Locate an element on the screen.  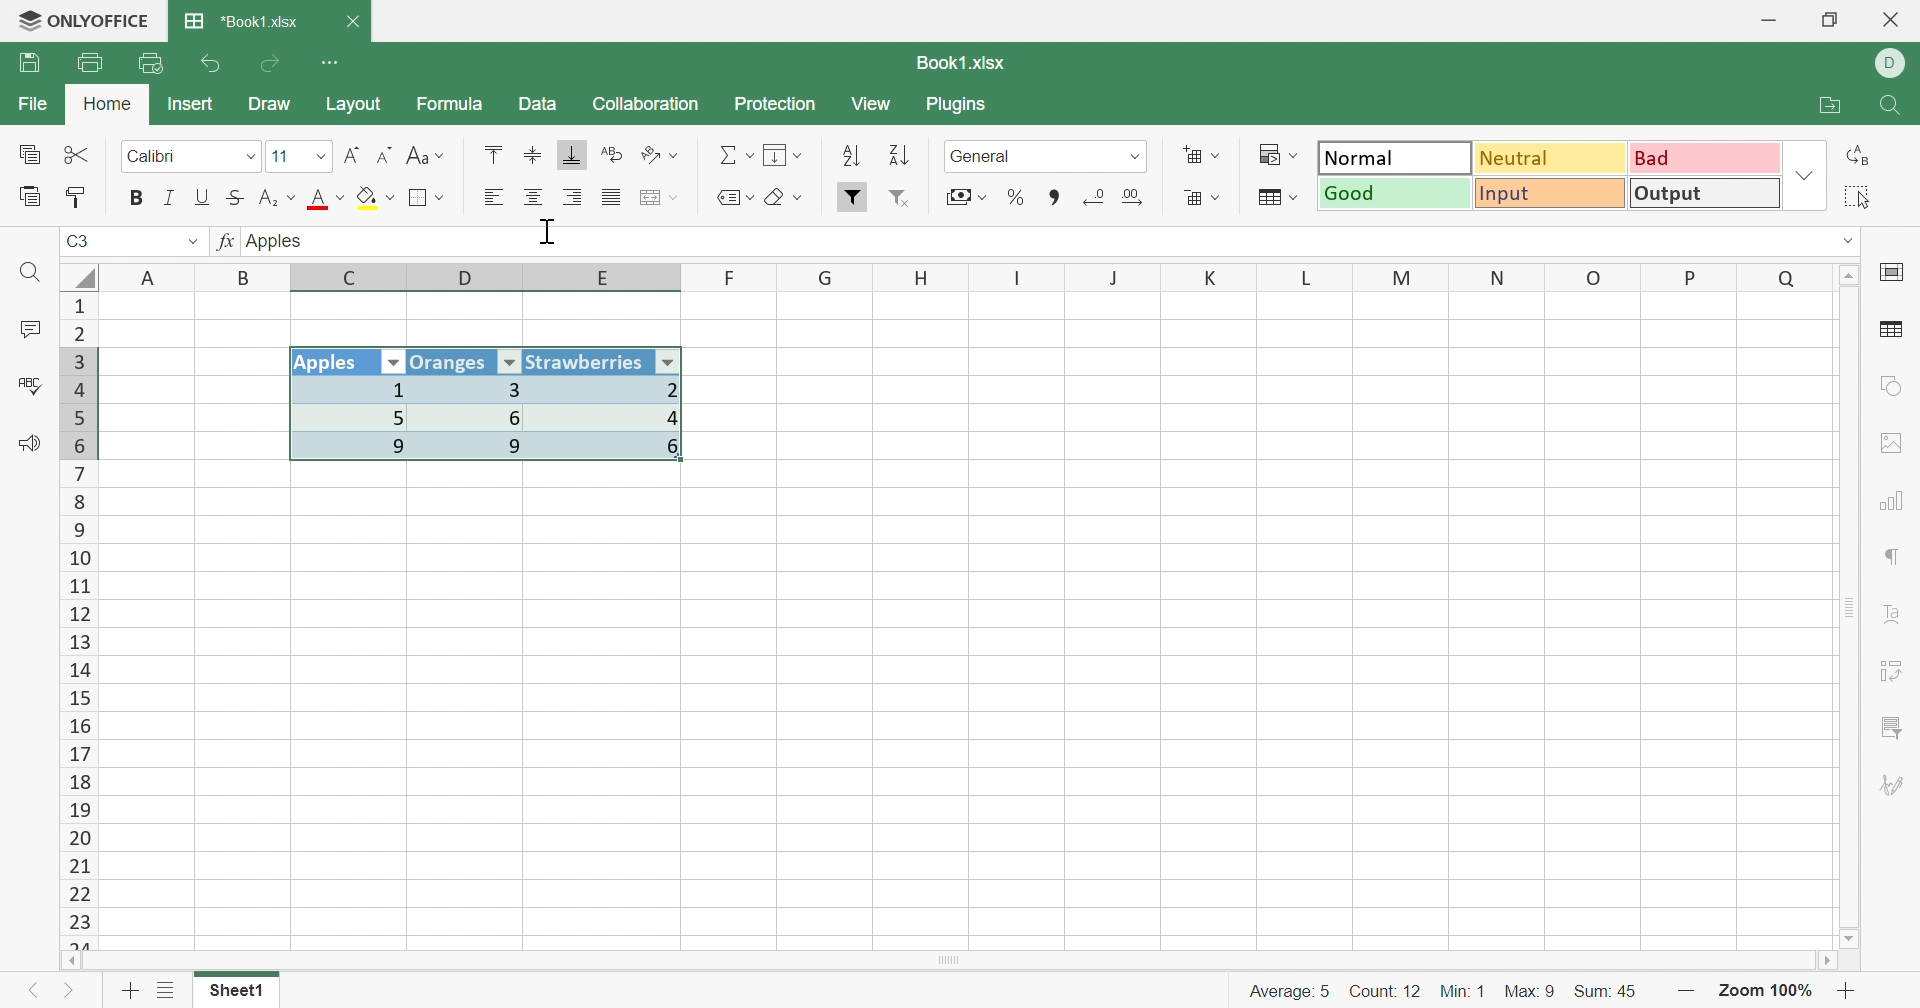
D is located at coordinates (1891, 64).